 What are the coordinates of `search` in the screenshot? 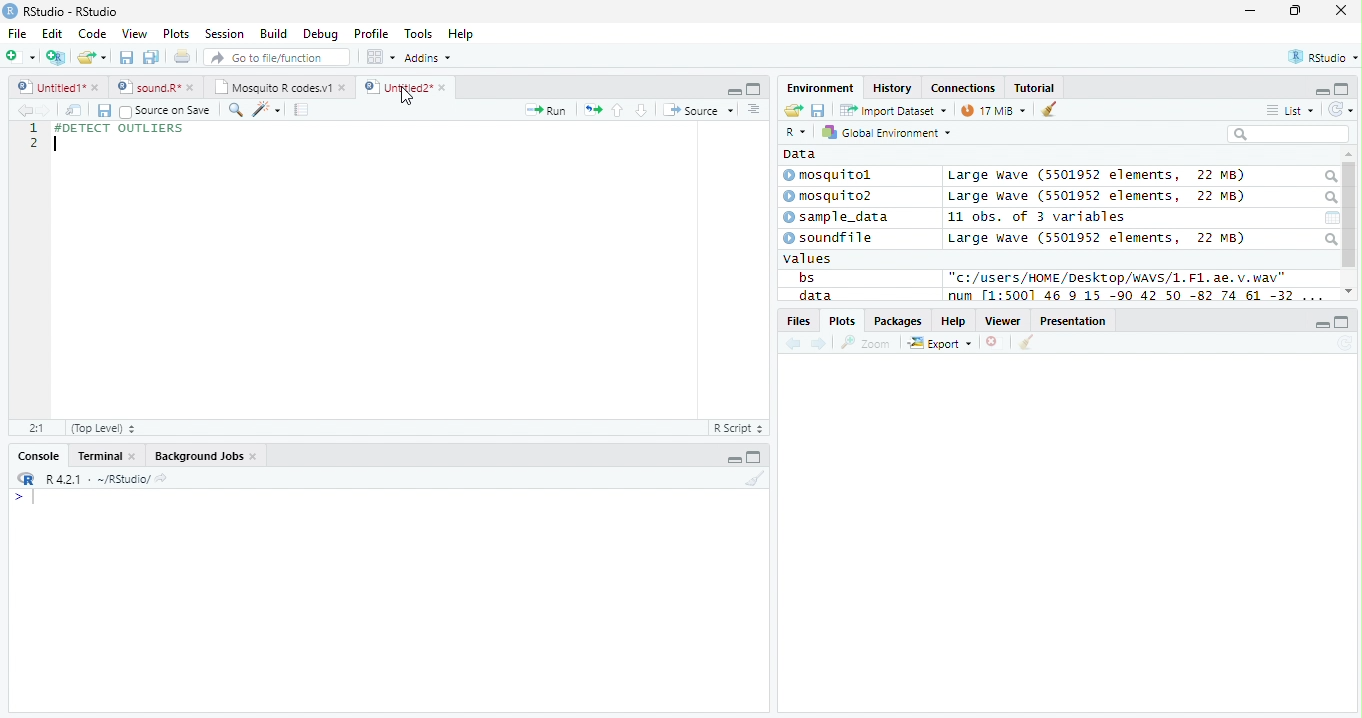 It's located at (1330, 239).